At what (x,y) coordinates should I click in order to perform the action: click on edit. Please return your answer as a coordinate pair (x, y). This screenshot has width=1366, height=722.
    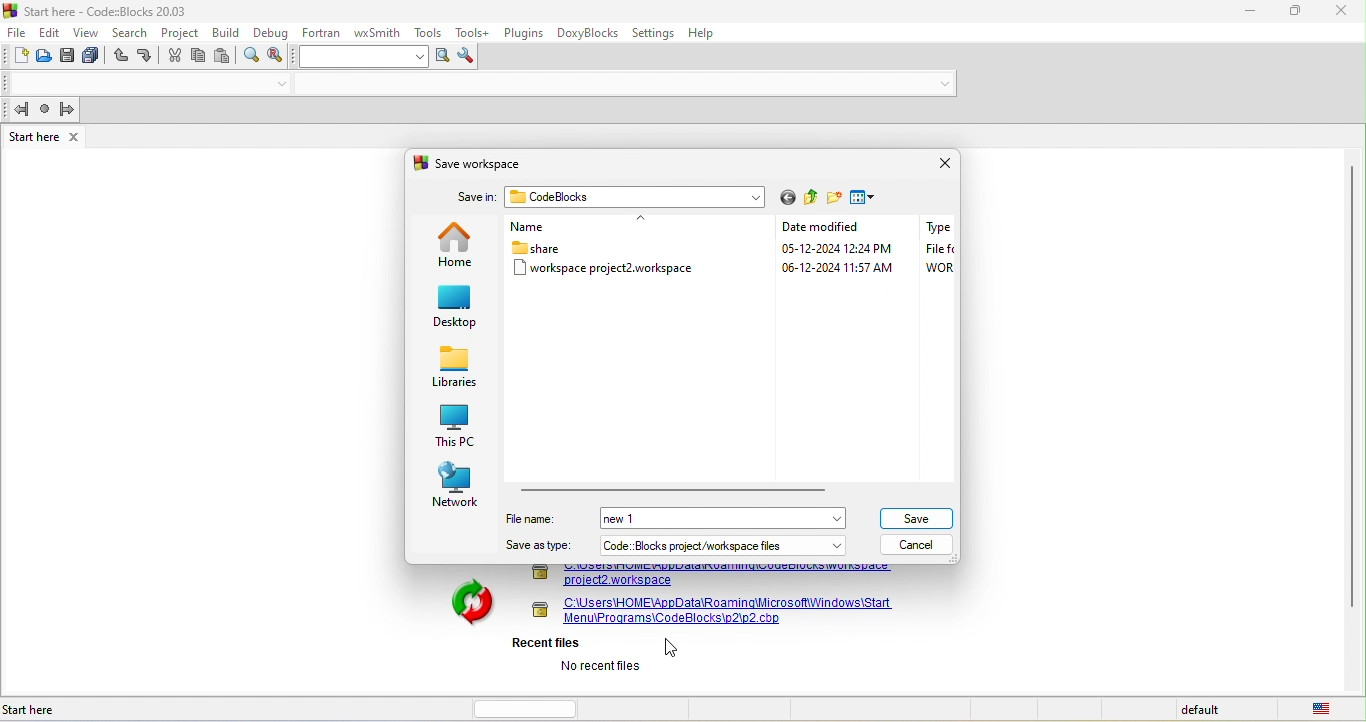
    Looking at the image, I should click on (50, 31).